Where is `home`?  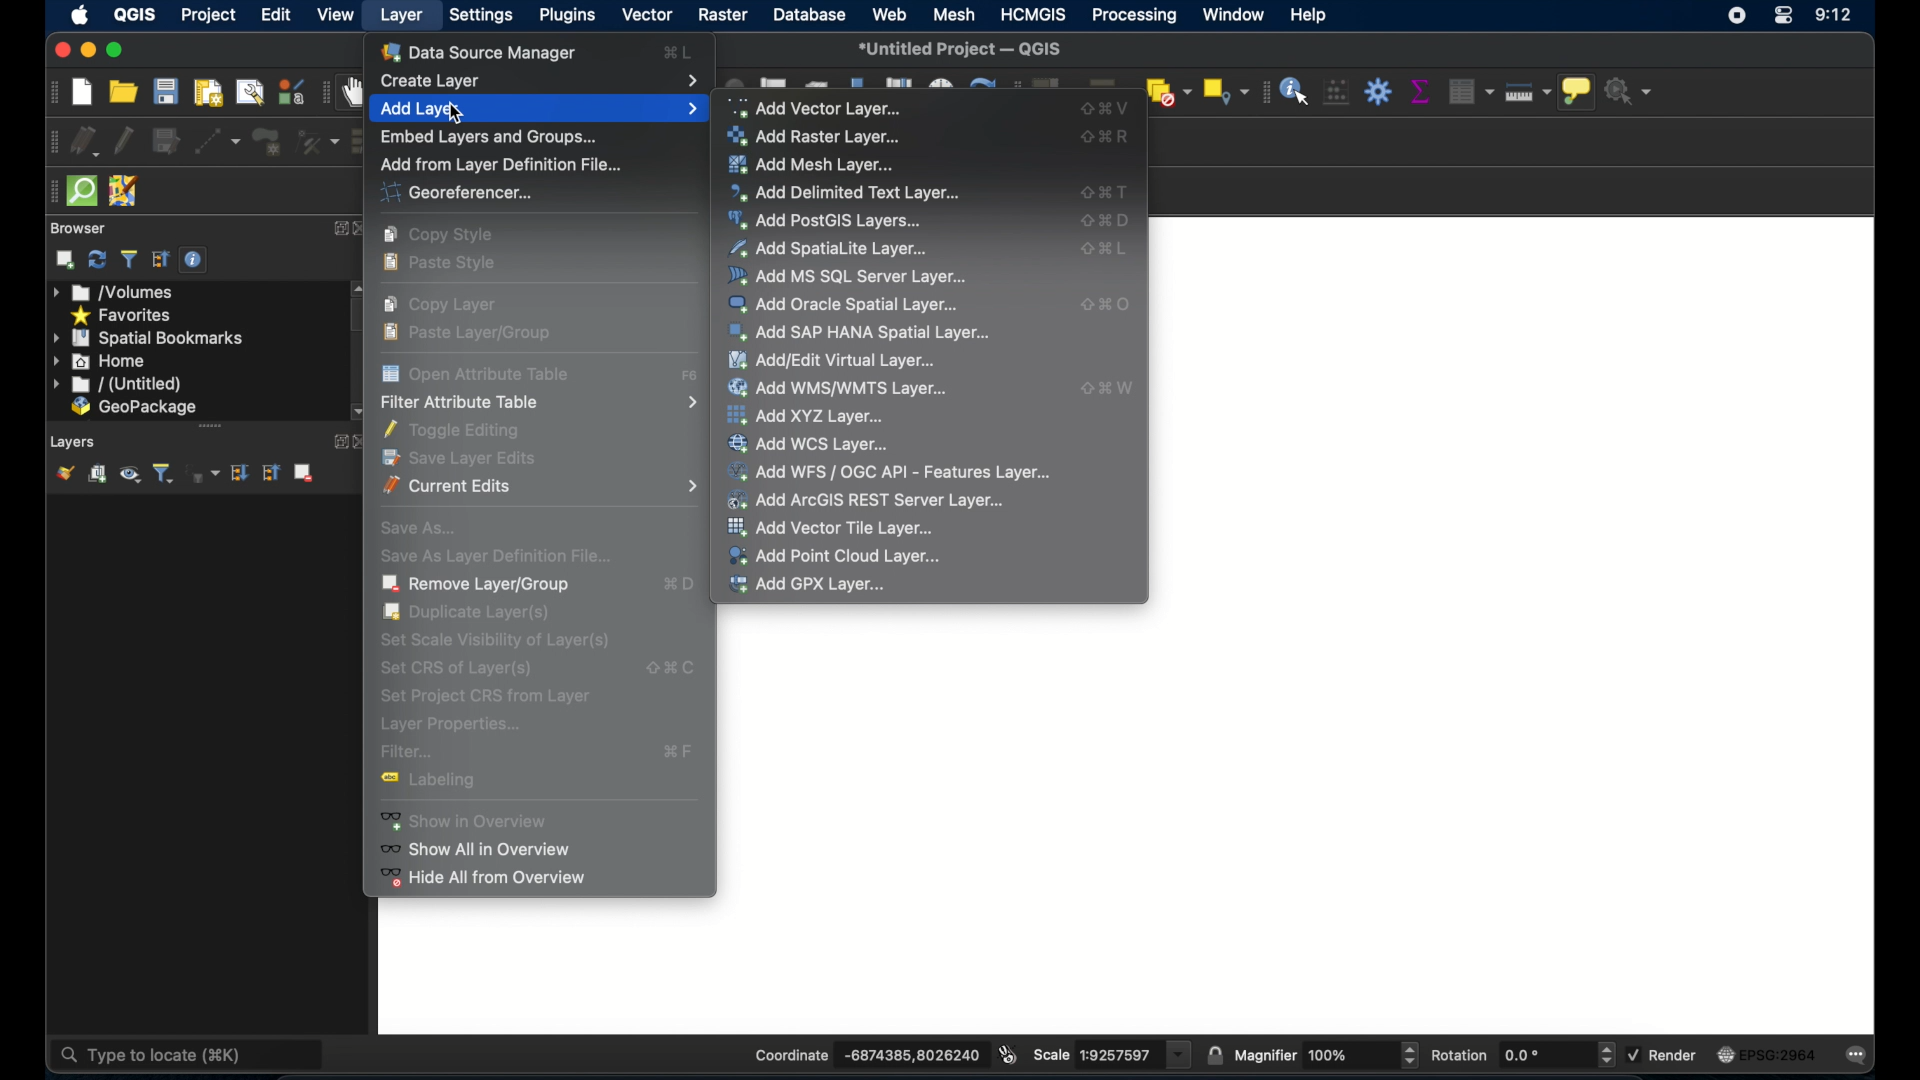
home is located at coordinates (101, 361).